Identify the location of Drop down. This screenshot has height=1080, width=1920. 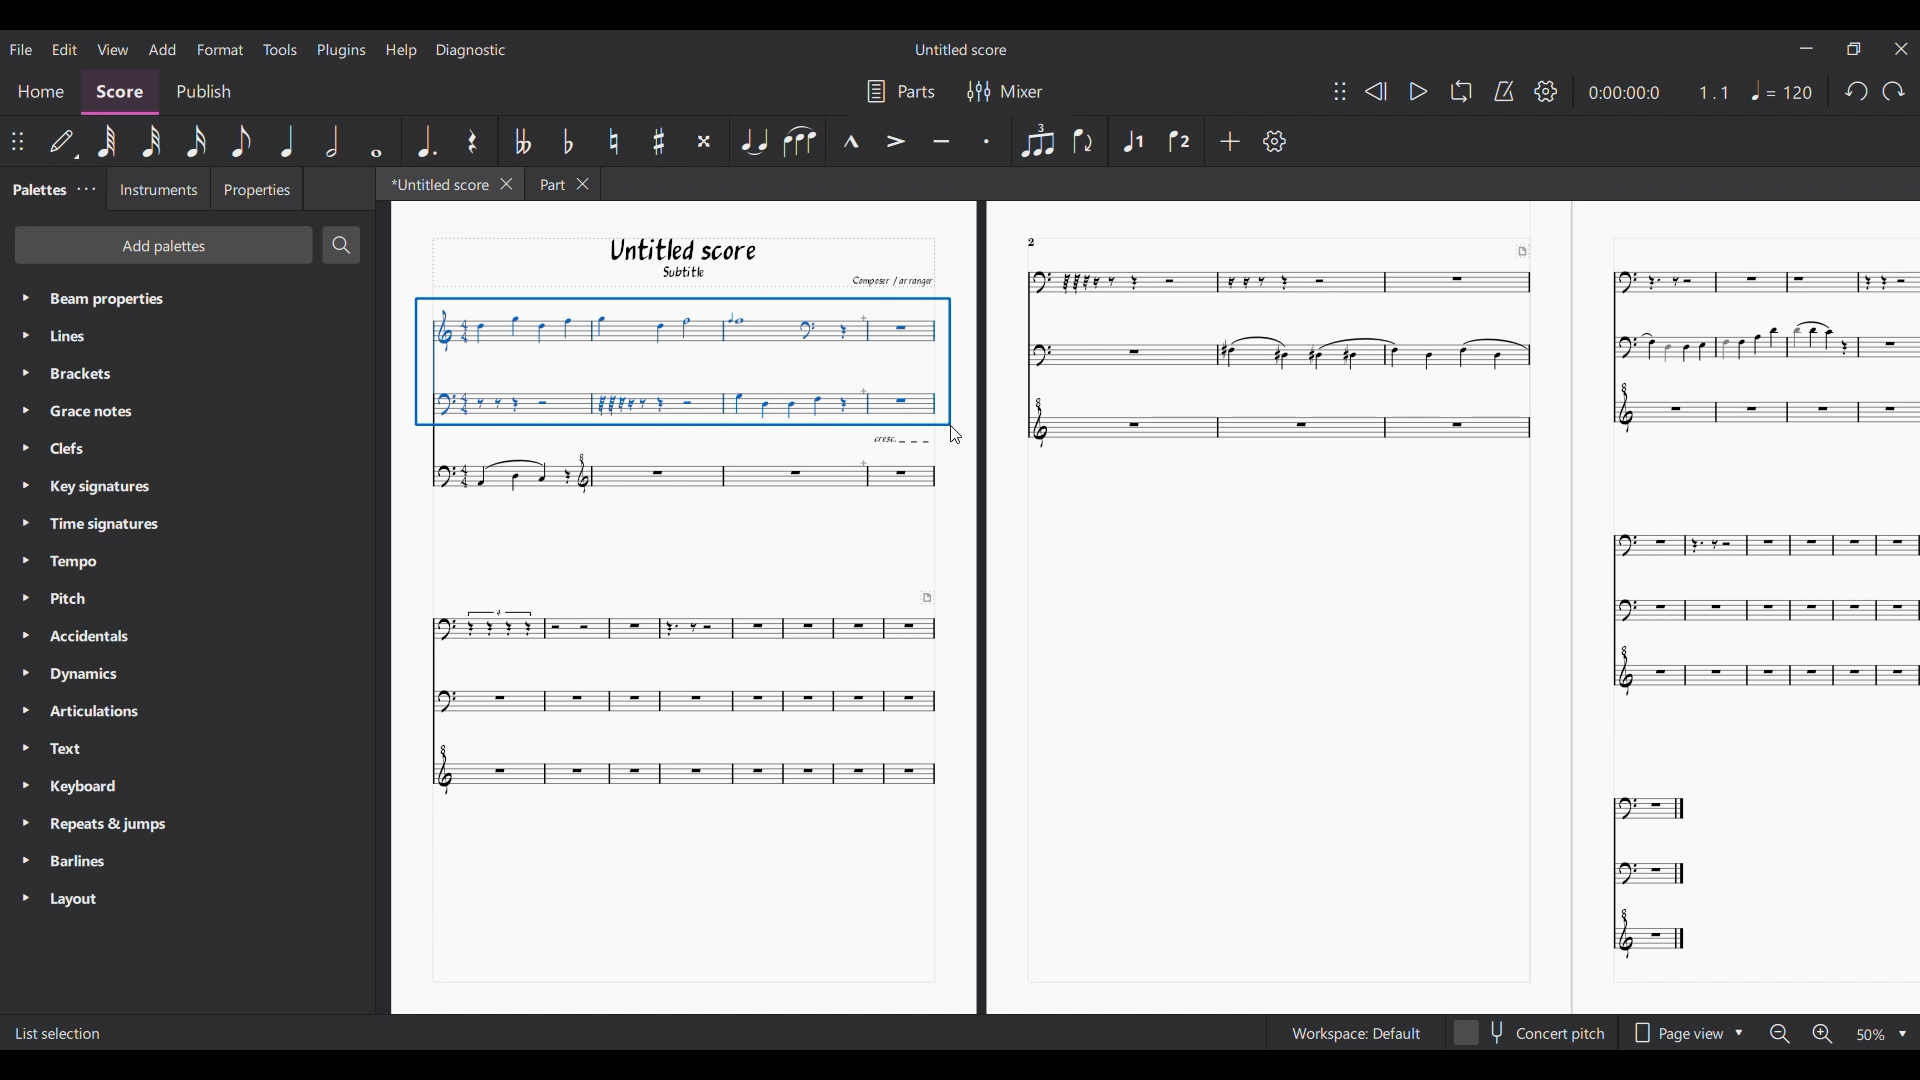
(1742, 1031).